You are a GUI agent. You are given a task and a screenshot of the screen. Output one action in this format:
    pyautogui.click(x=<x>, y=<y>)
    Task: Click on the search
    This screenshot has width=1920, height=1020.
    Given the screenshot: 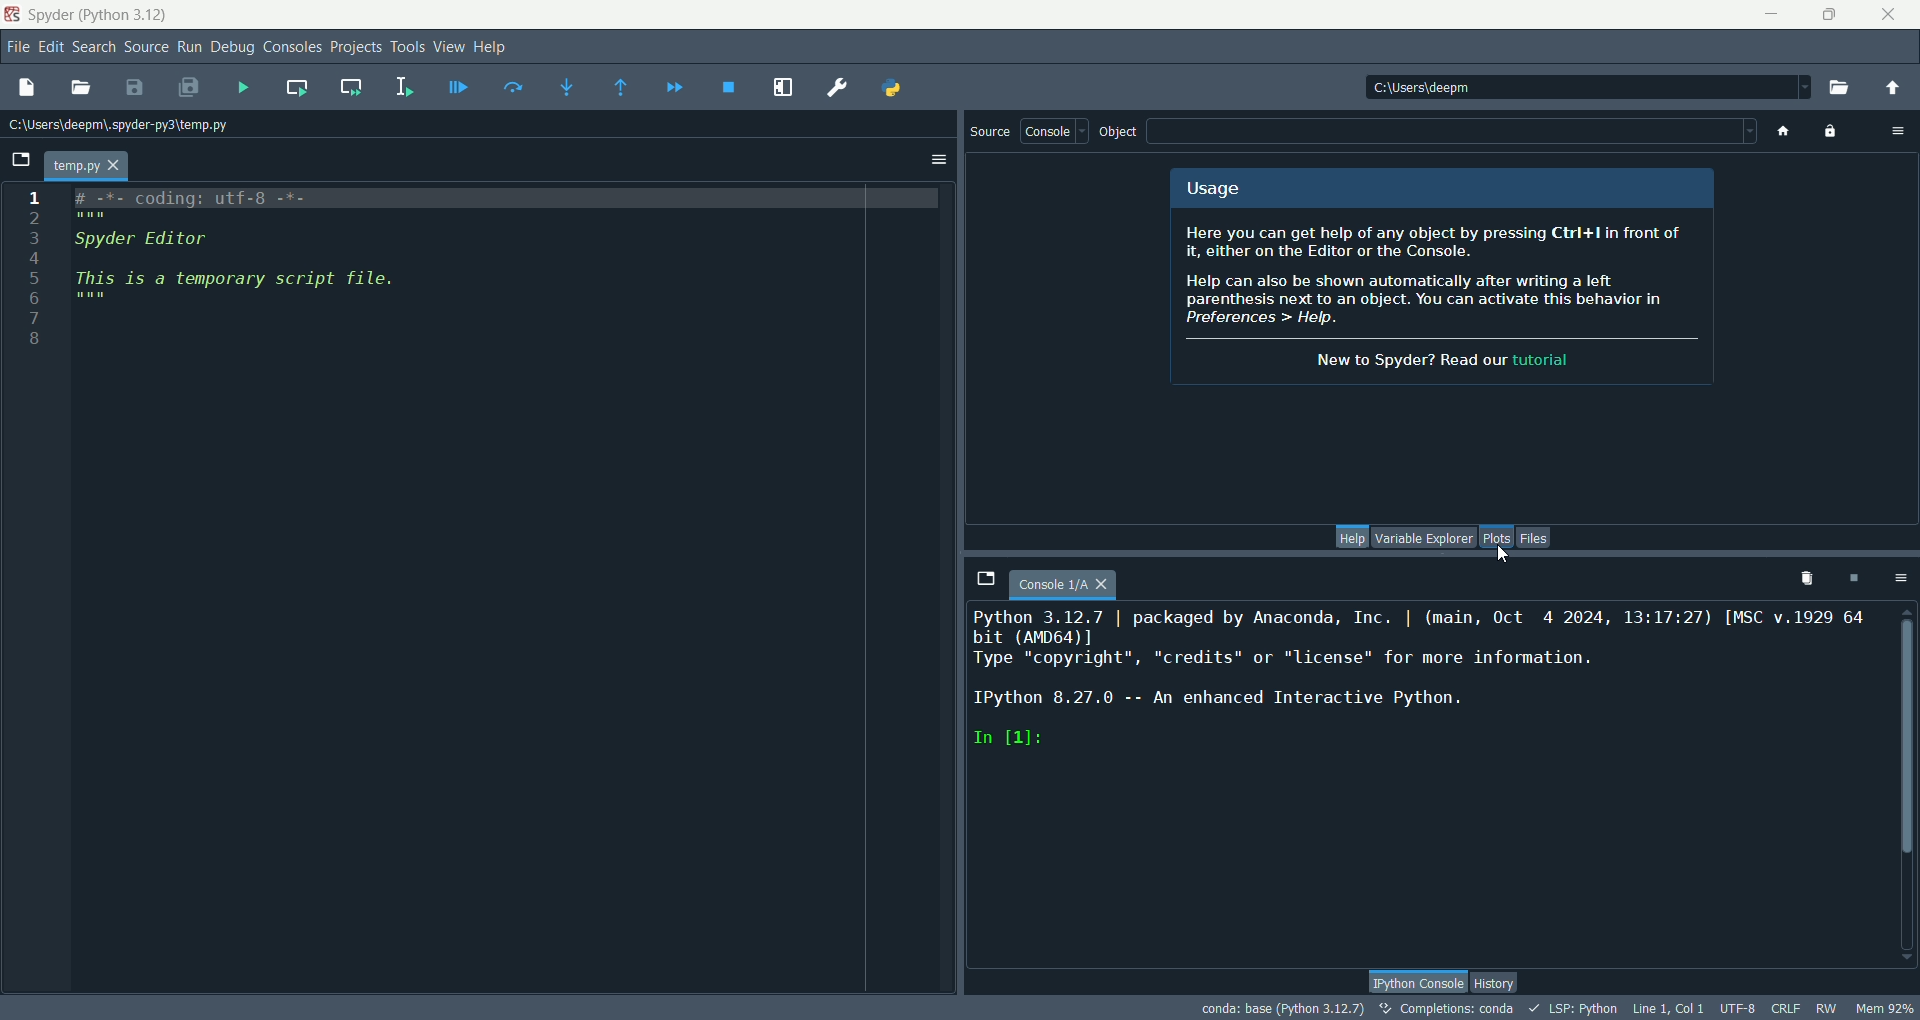 What is the action you would take?
    pyautogui.click(x=94, y=47)
    